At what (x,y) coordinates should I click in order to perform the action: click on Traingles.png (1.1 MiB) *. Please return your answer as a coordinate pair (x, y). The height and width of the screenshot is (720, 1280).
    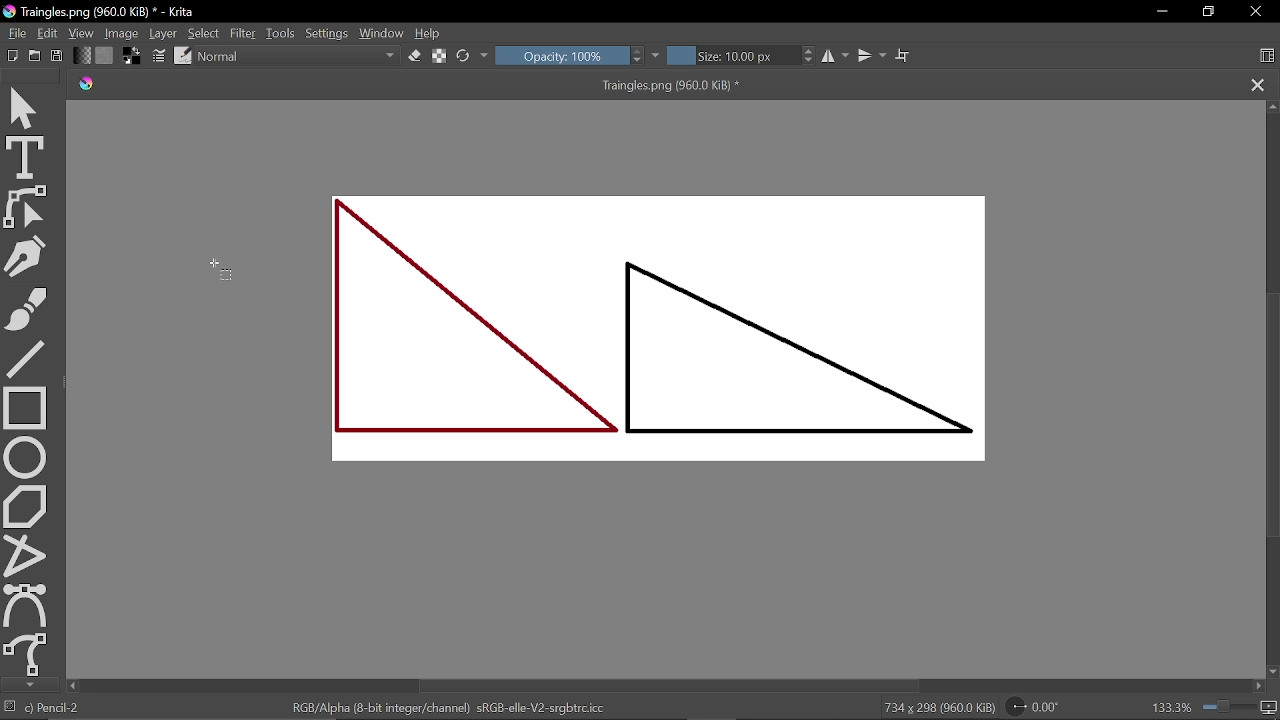
    Looking at the image, I should click on (424, 86).